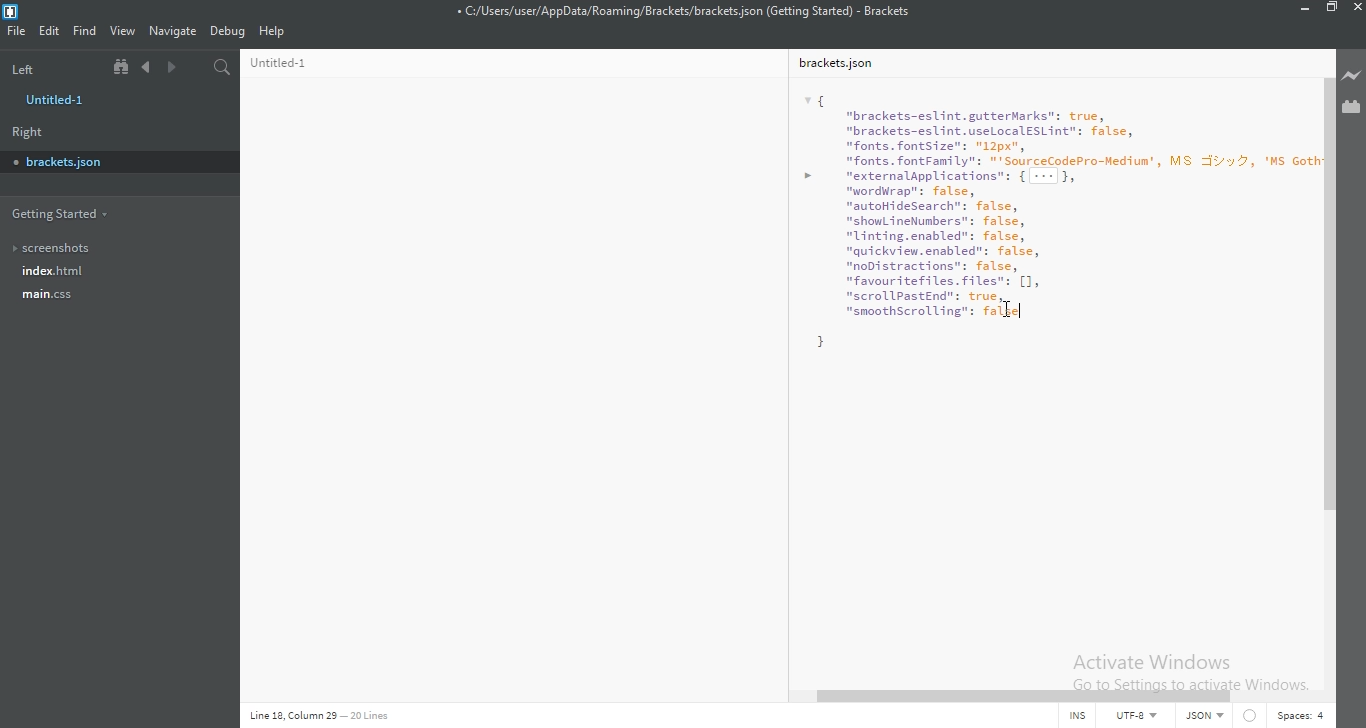 The height and width of the screenshot is (728, 1366). What do you see at coordinates (511, 369) in the screenshot?
I see `bracket.json` at bounding box center [511, 369].